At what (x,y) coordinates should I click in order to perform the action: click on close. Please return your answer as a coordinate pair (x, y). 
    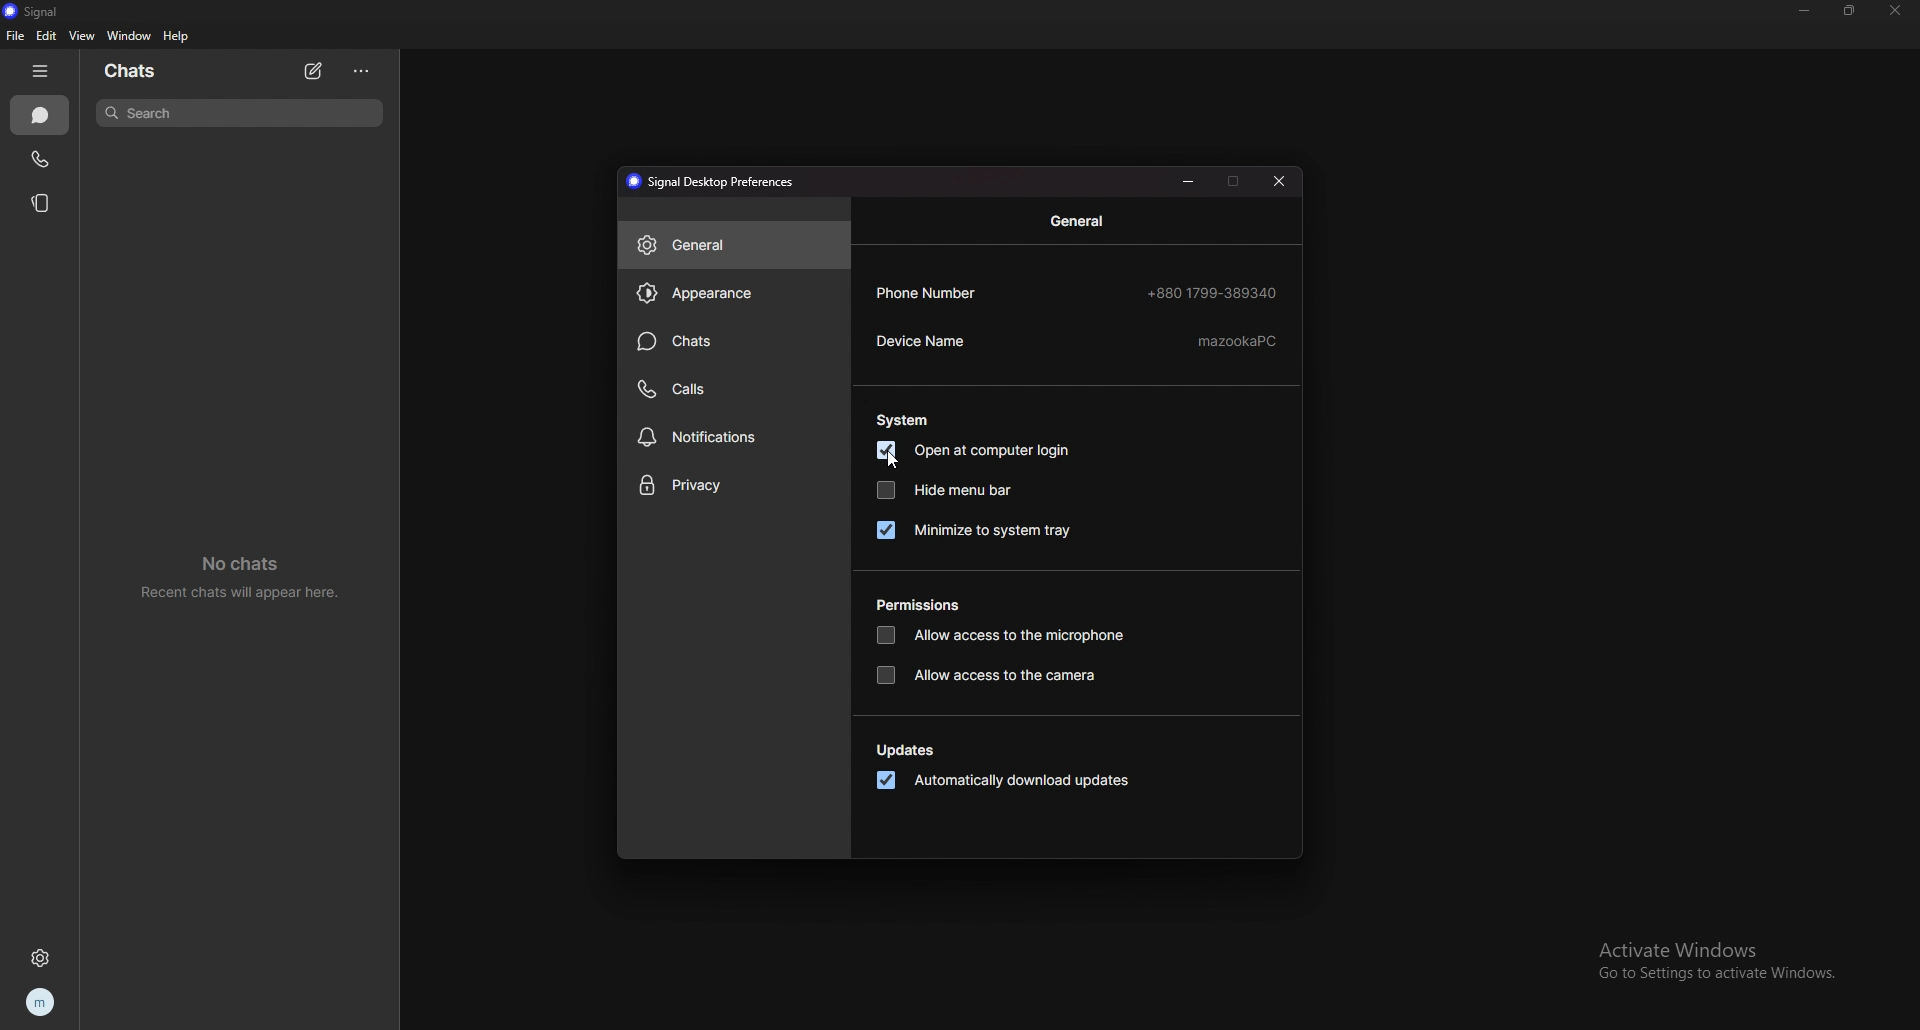
    Looking at the image, I should click on (1893, 10).